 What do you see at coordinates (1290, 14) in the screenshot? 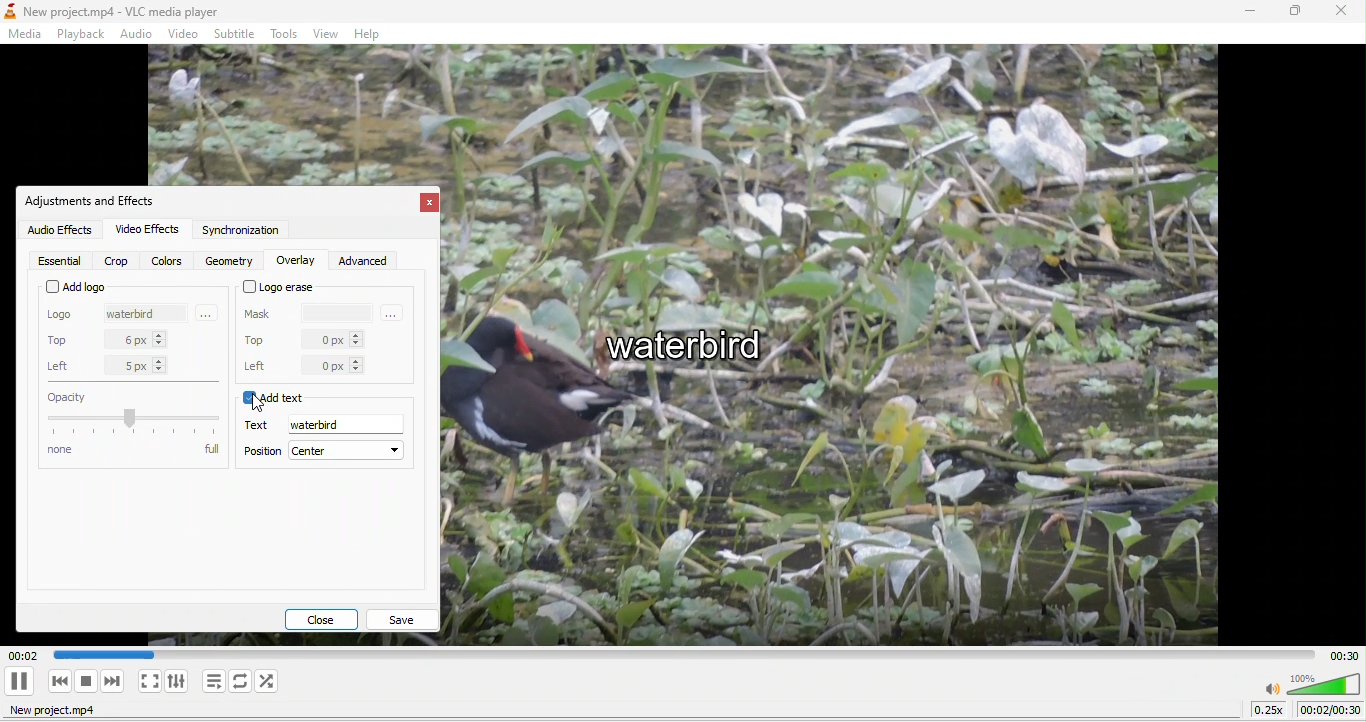
I see `maximize` at bounding box center [1290, 14].